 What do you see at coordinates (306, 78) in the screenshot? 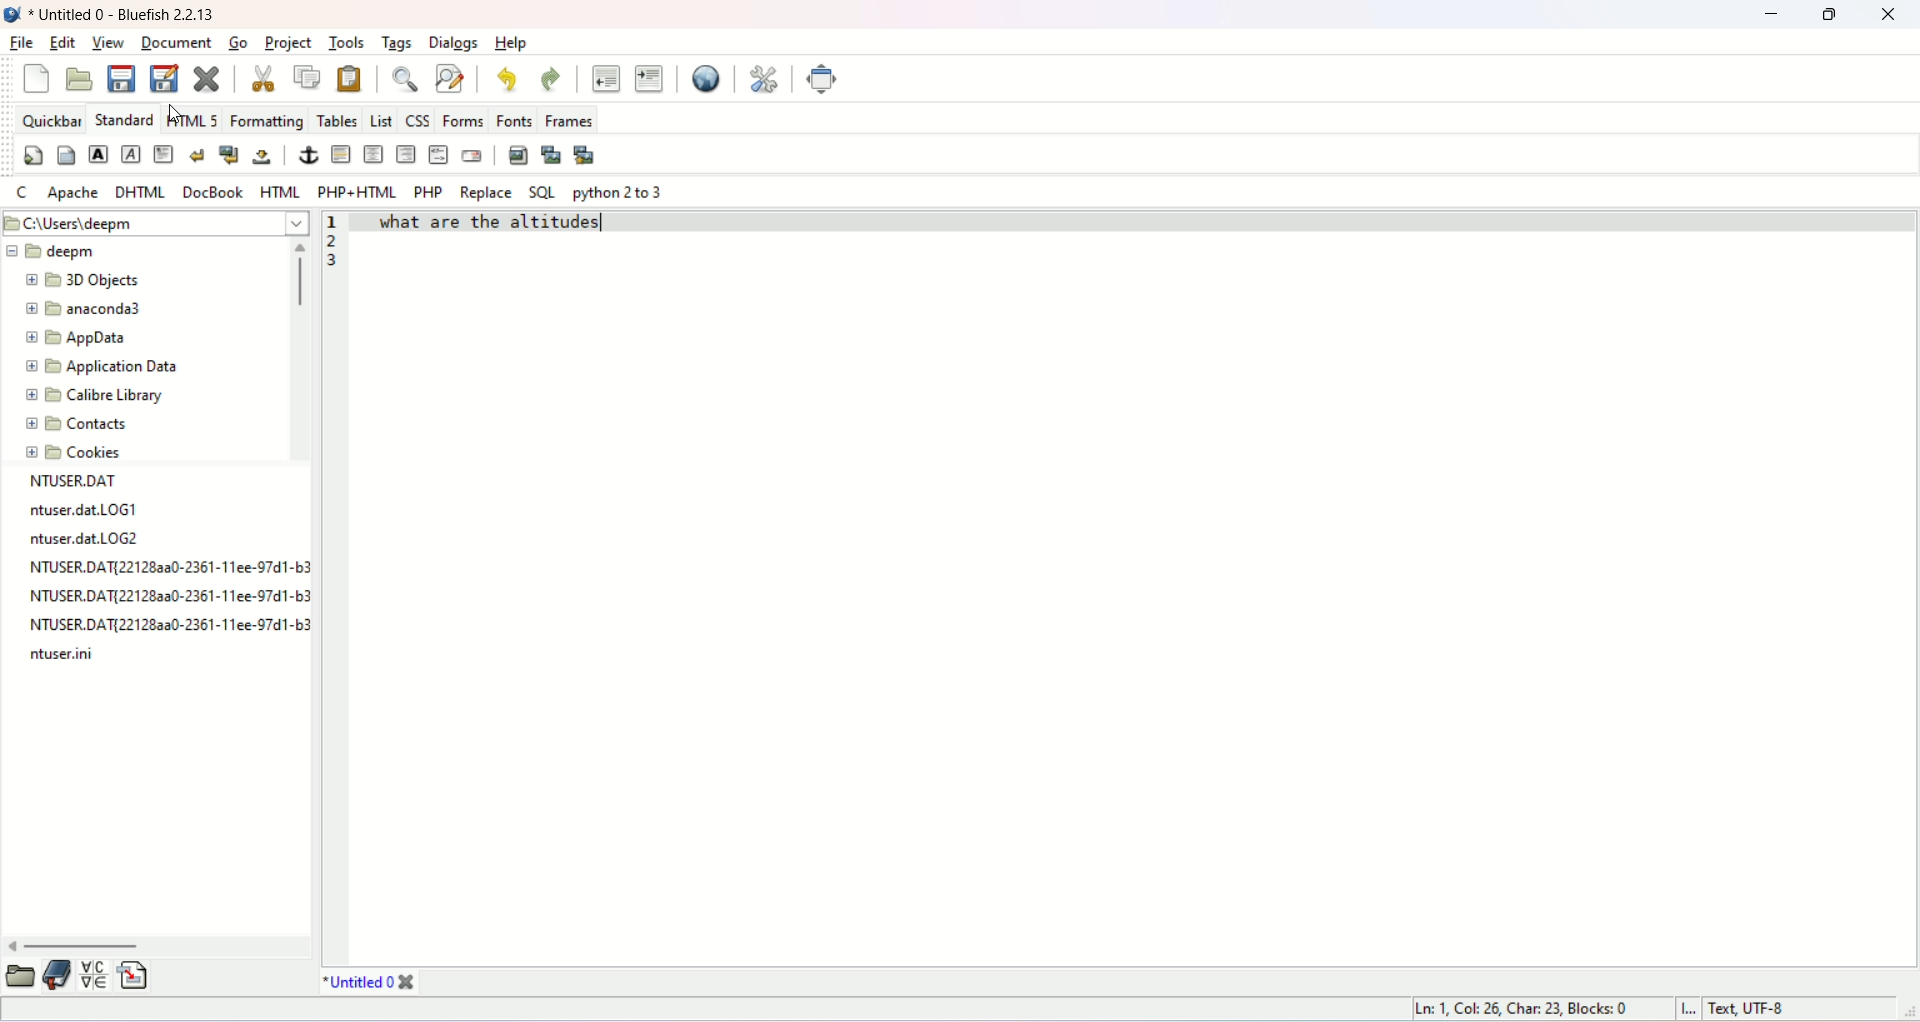
I see `copy` at bounding box center [306, 78].